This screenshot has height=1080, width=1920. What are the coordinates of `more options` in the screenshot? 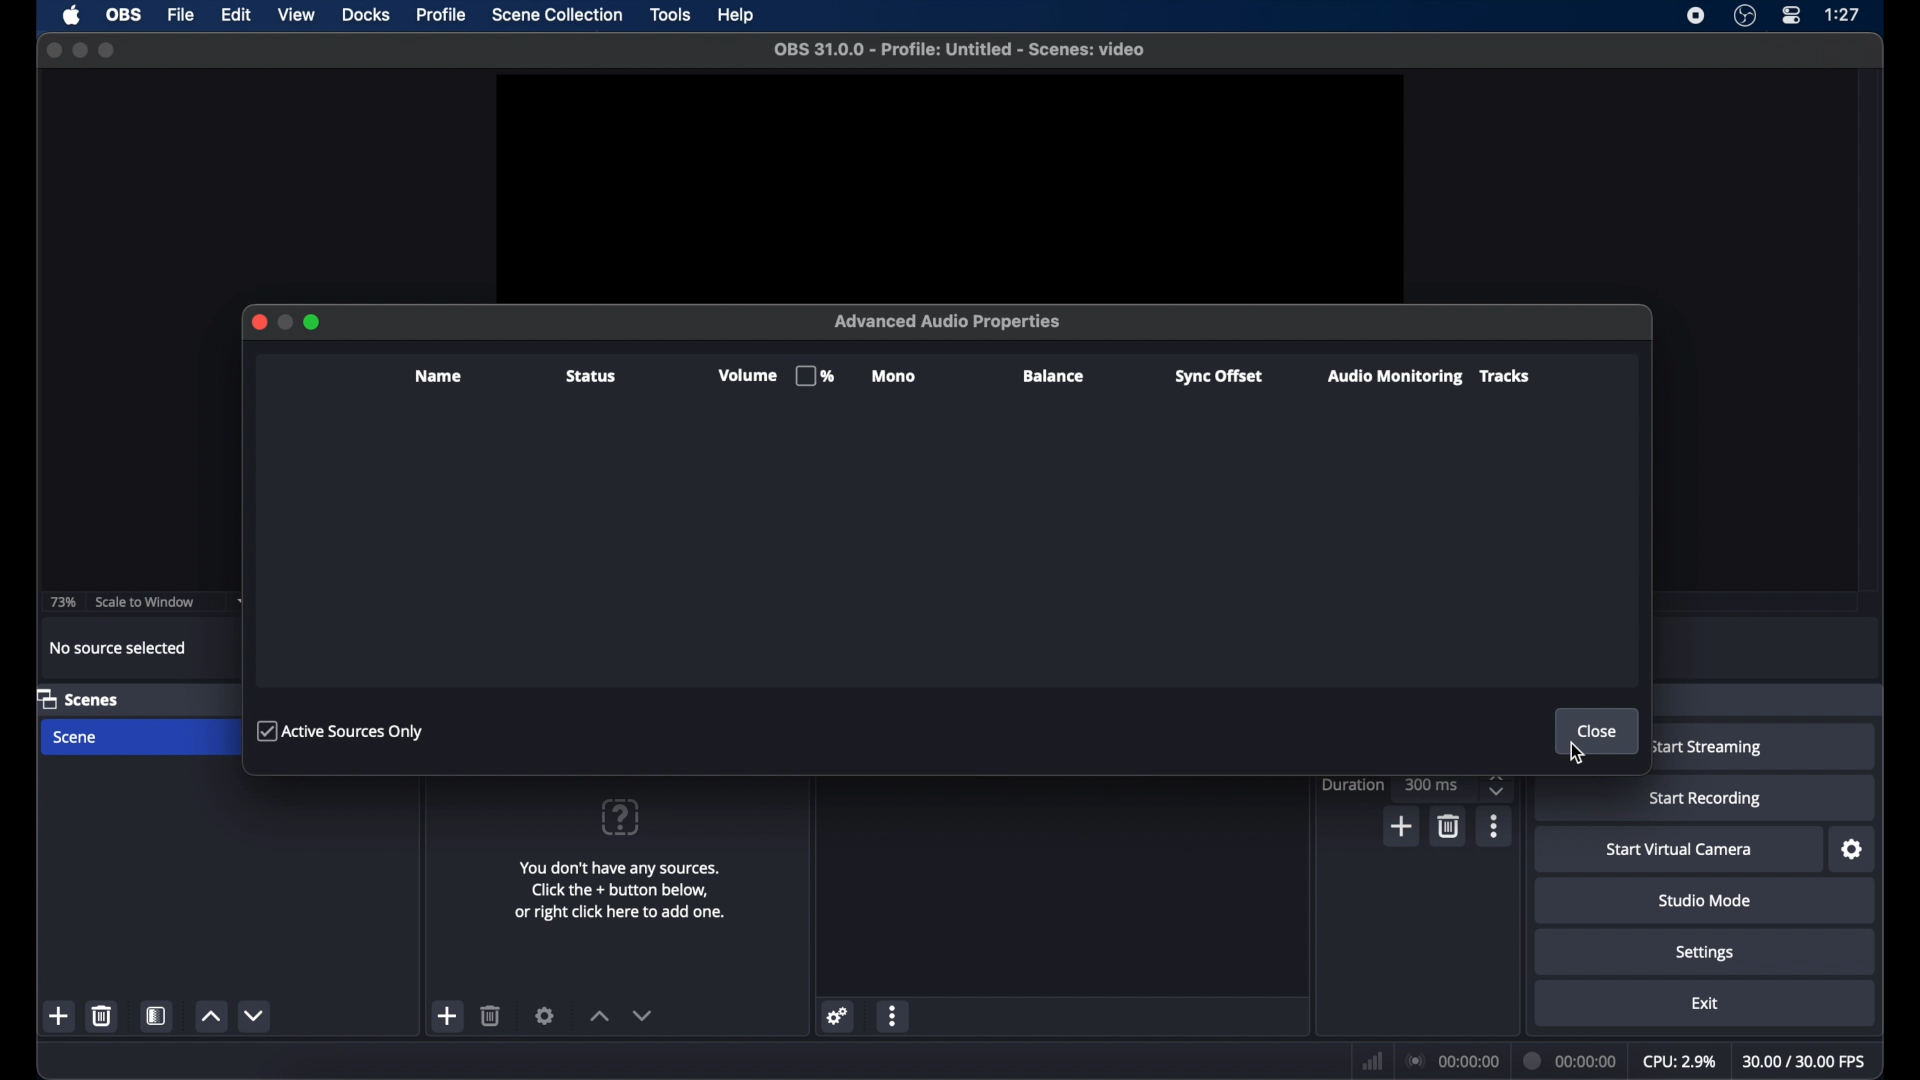 It's located at (1495, 826).